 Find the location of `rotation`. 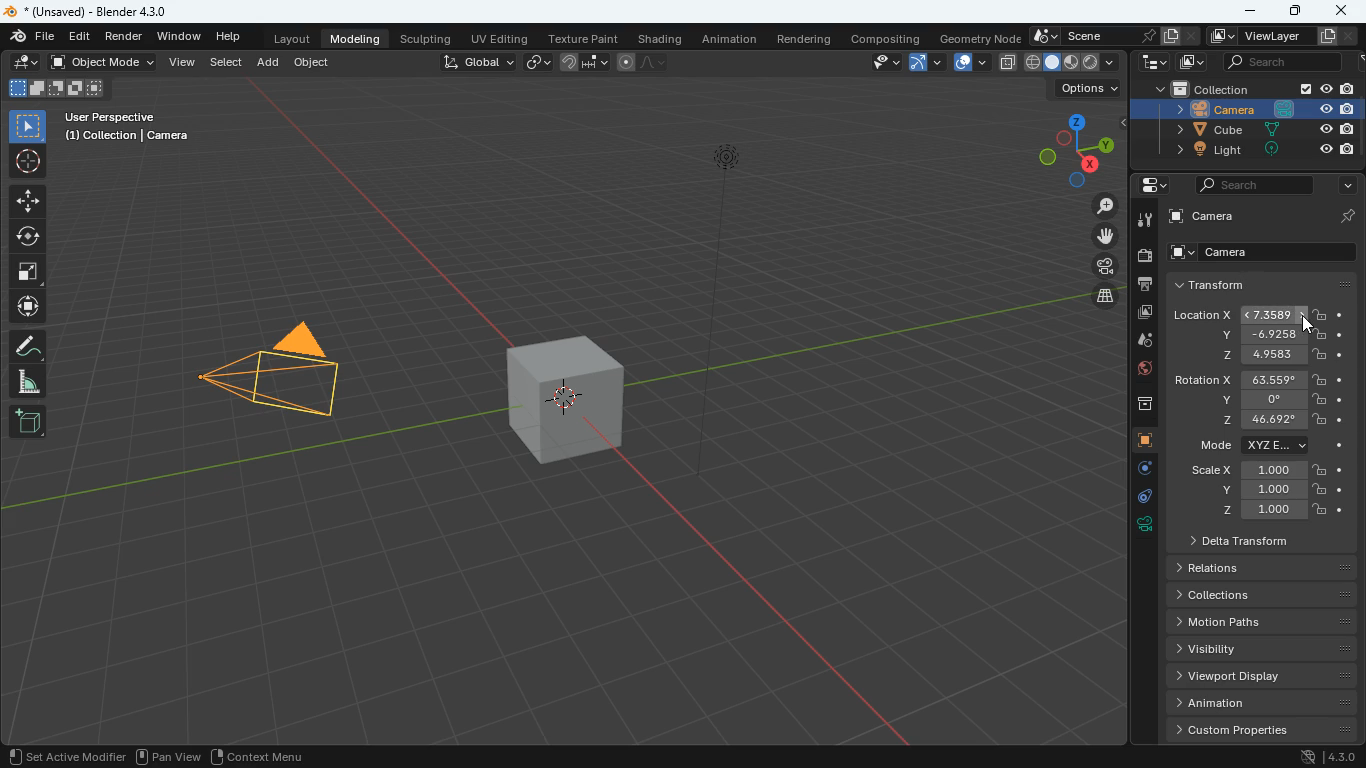

rotation is located at coordinates (1141, 526).